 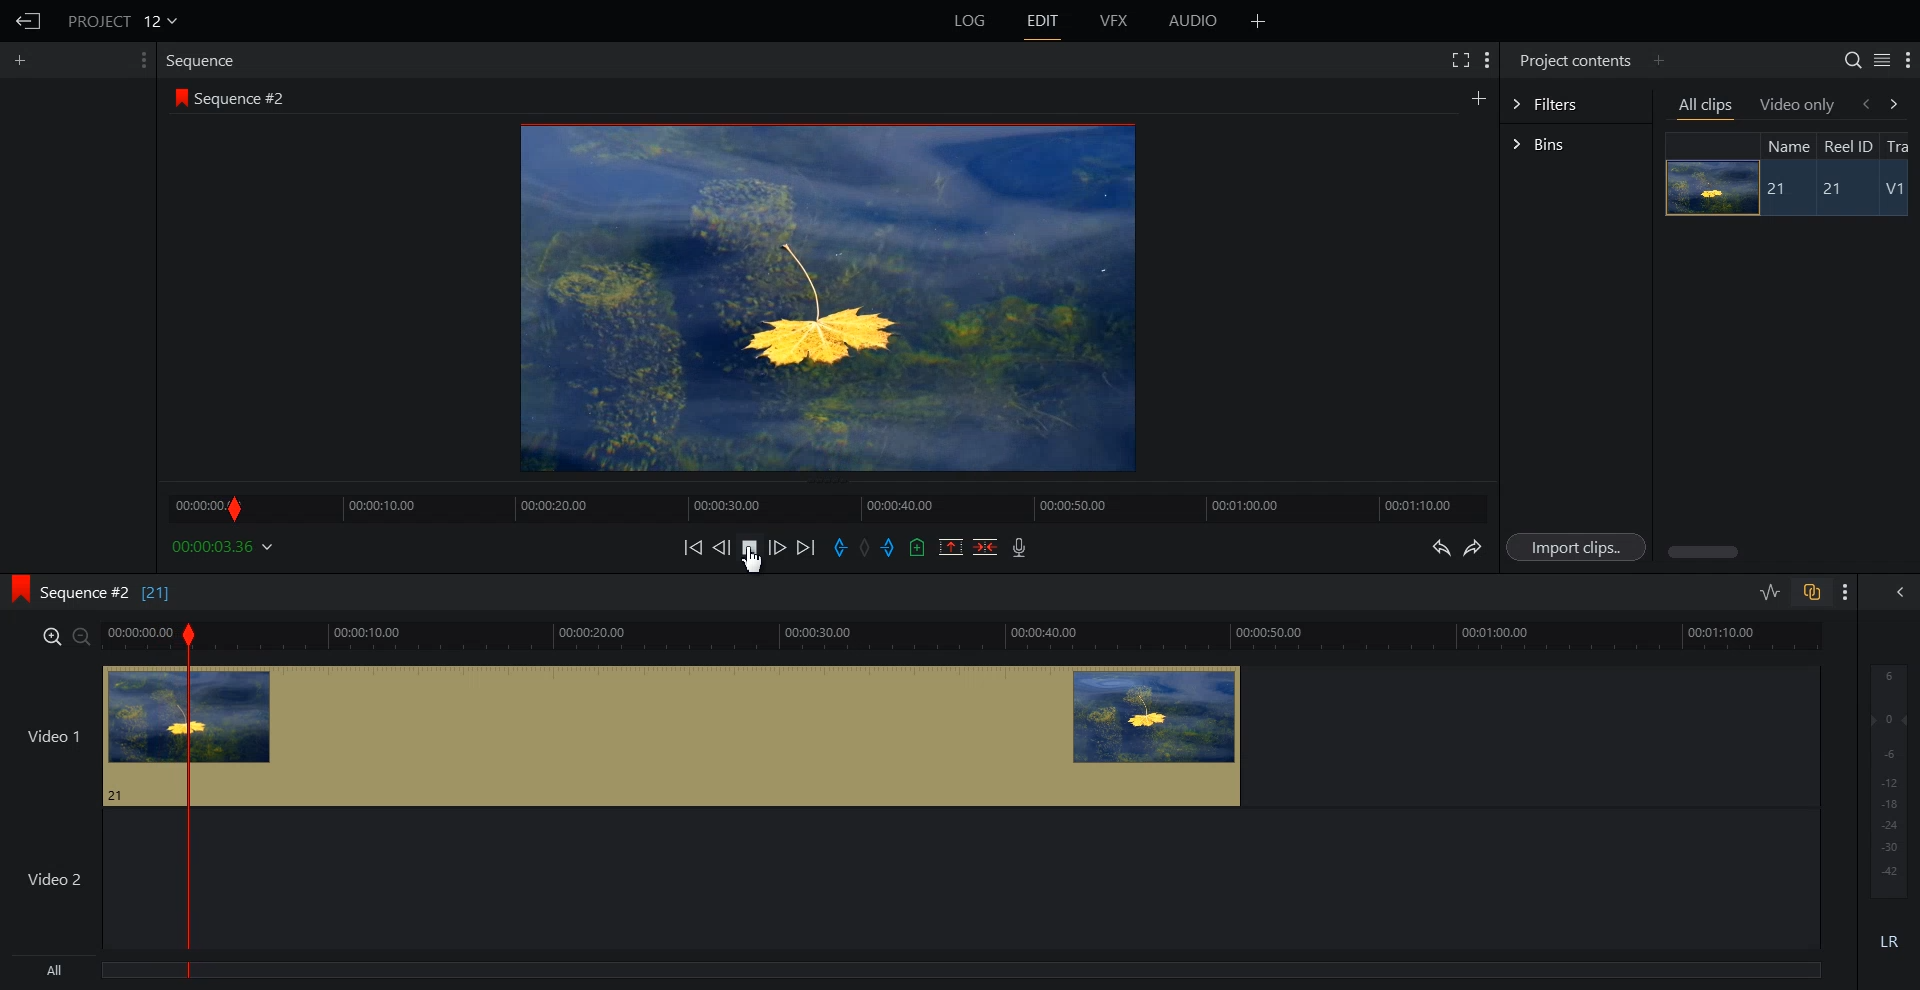 I want to click on Video only, so click(x=1798, y=104).